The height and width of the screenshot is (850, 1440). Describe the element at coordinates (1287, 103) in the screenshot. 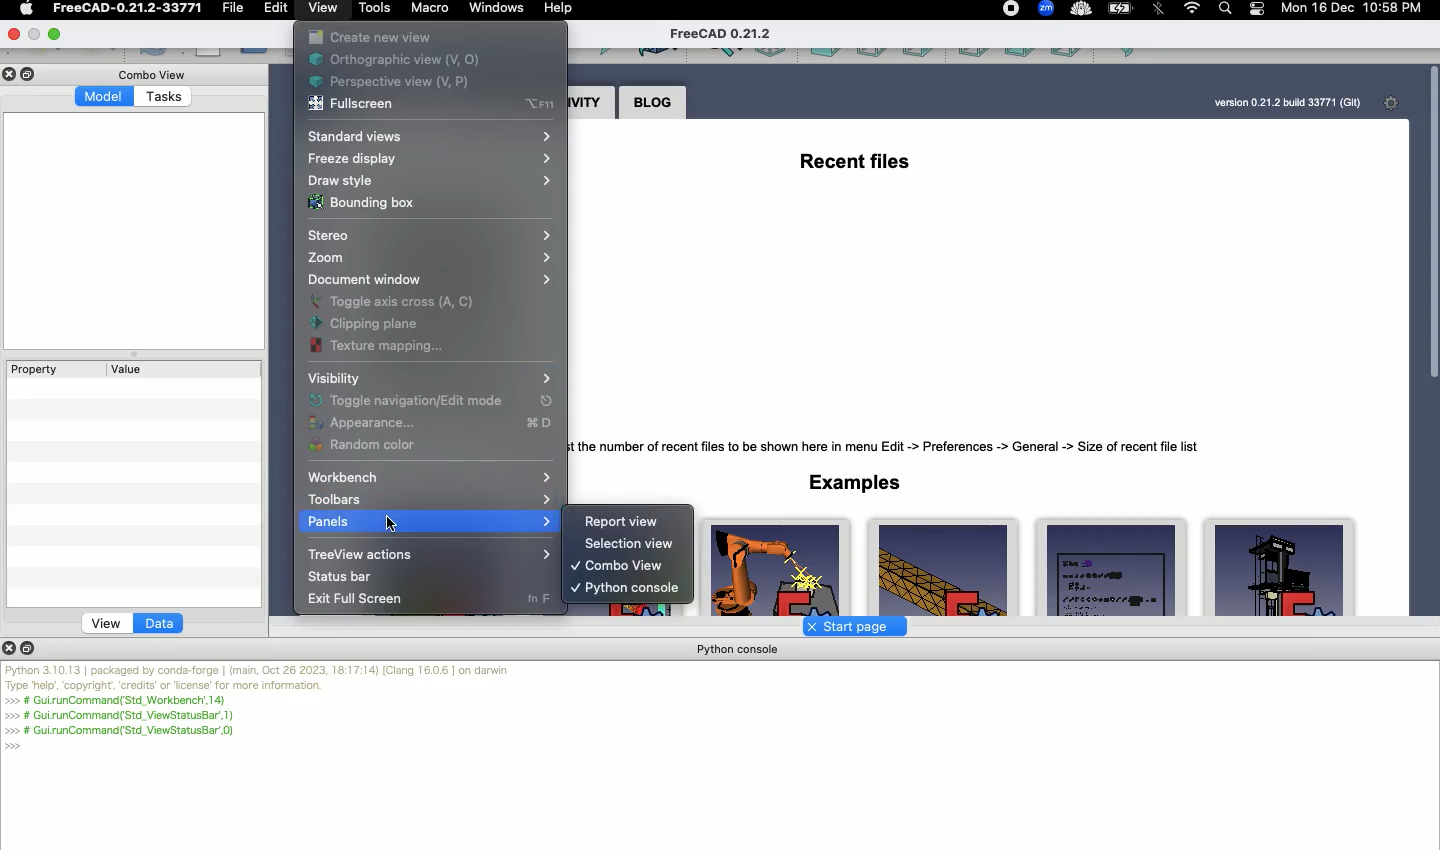

I see `version 0.21.2 build 33771 (Git)` at that location.